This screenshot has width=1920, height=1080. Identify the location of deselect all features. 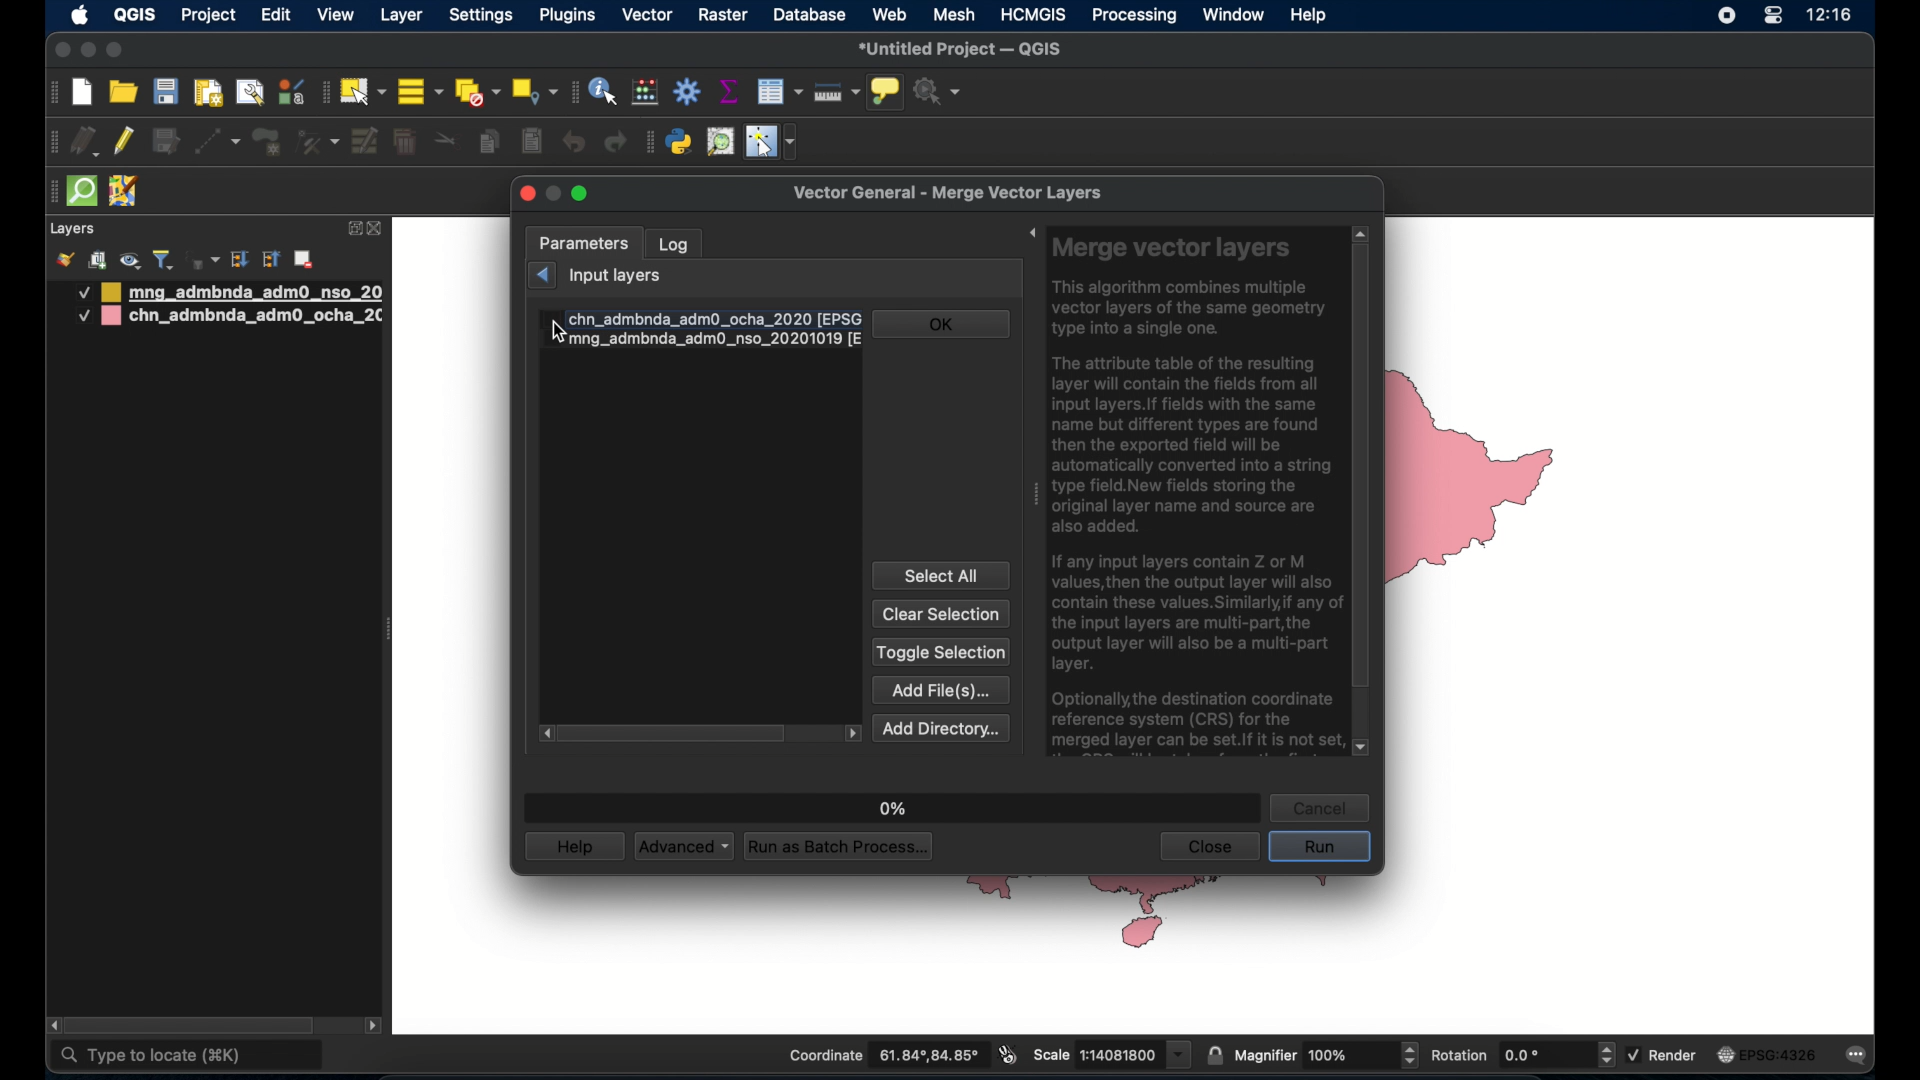
(477, 93).